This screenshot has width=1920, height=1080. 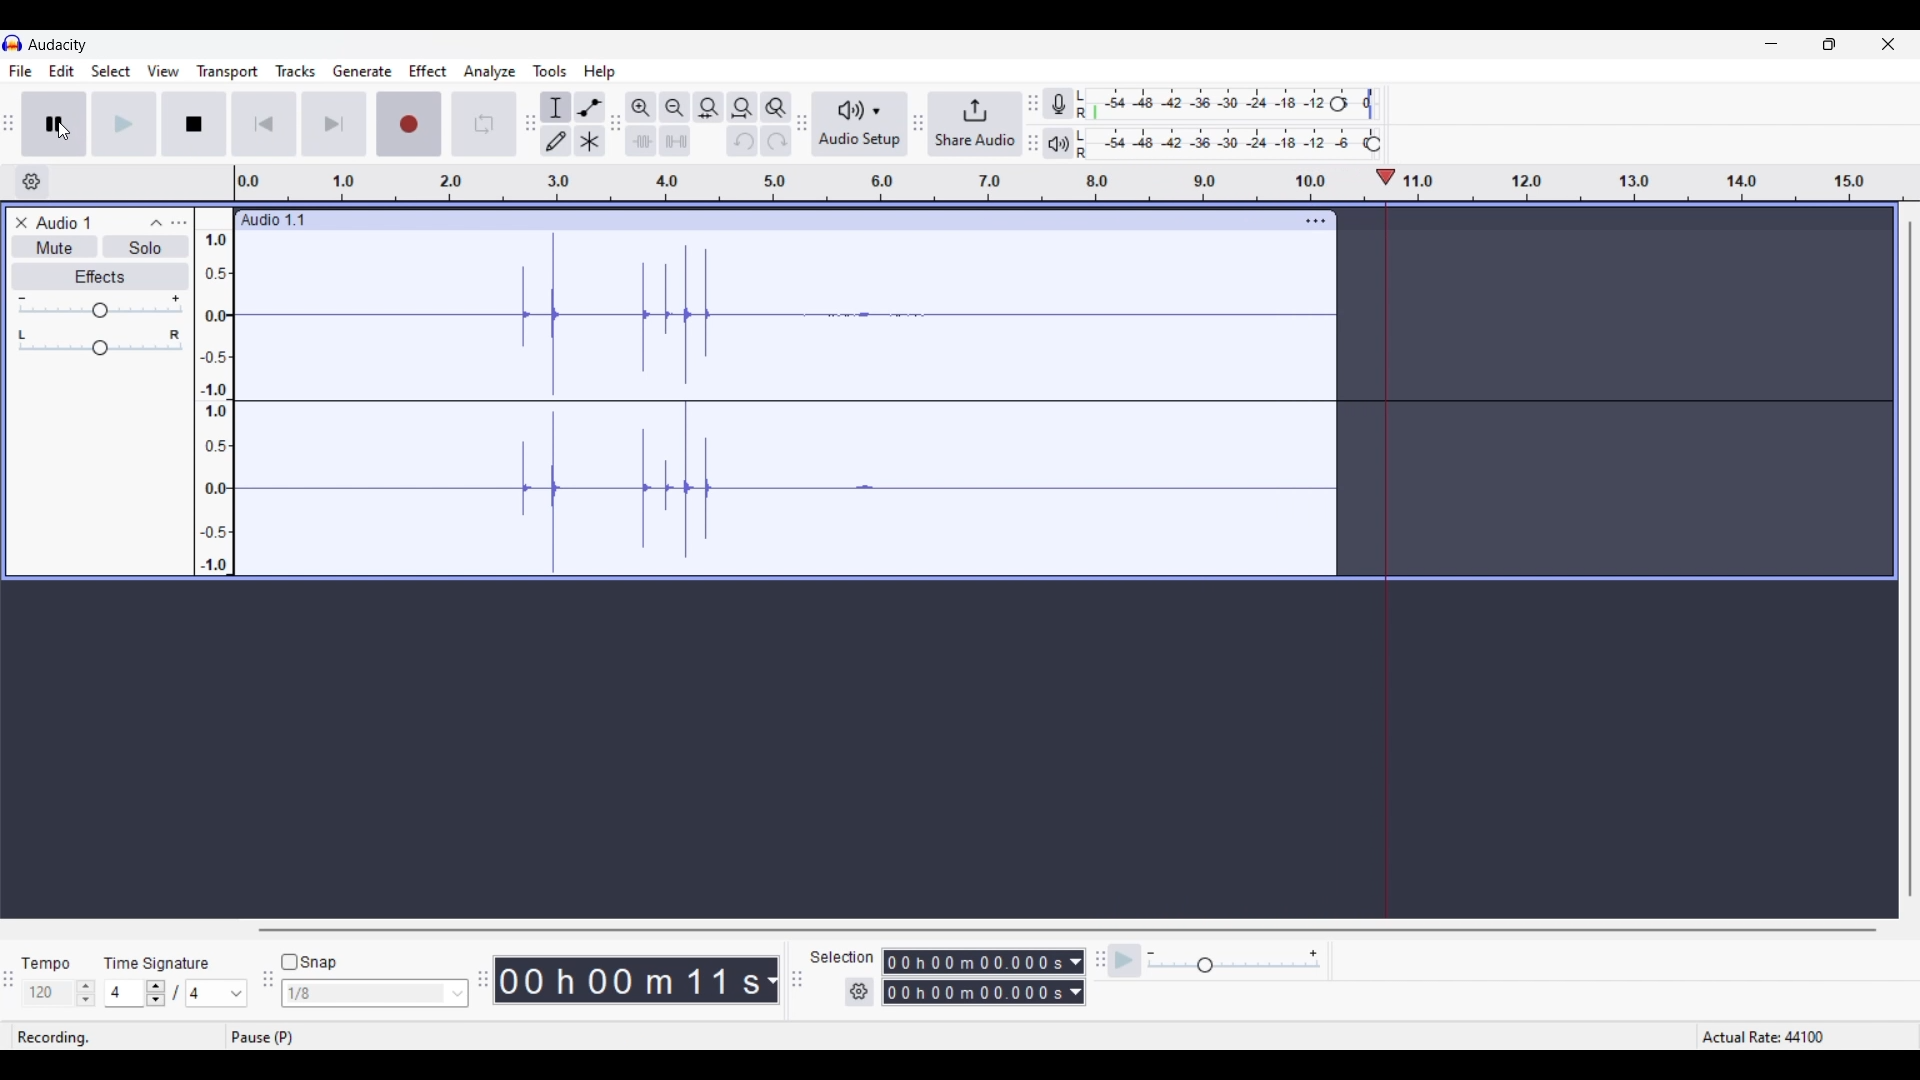 I want to click on Skip/Select to start, so click(x=265, y=124).